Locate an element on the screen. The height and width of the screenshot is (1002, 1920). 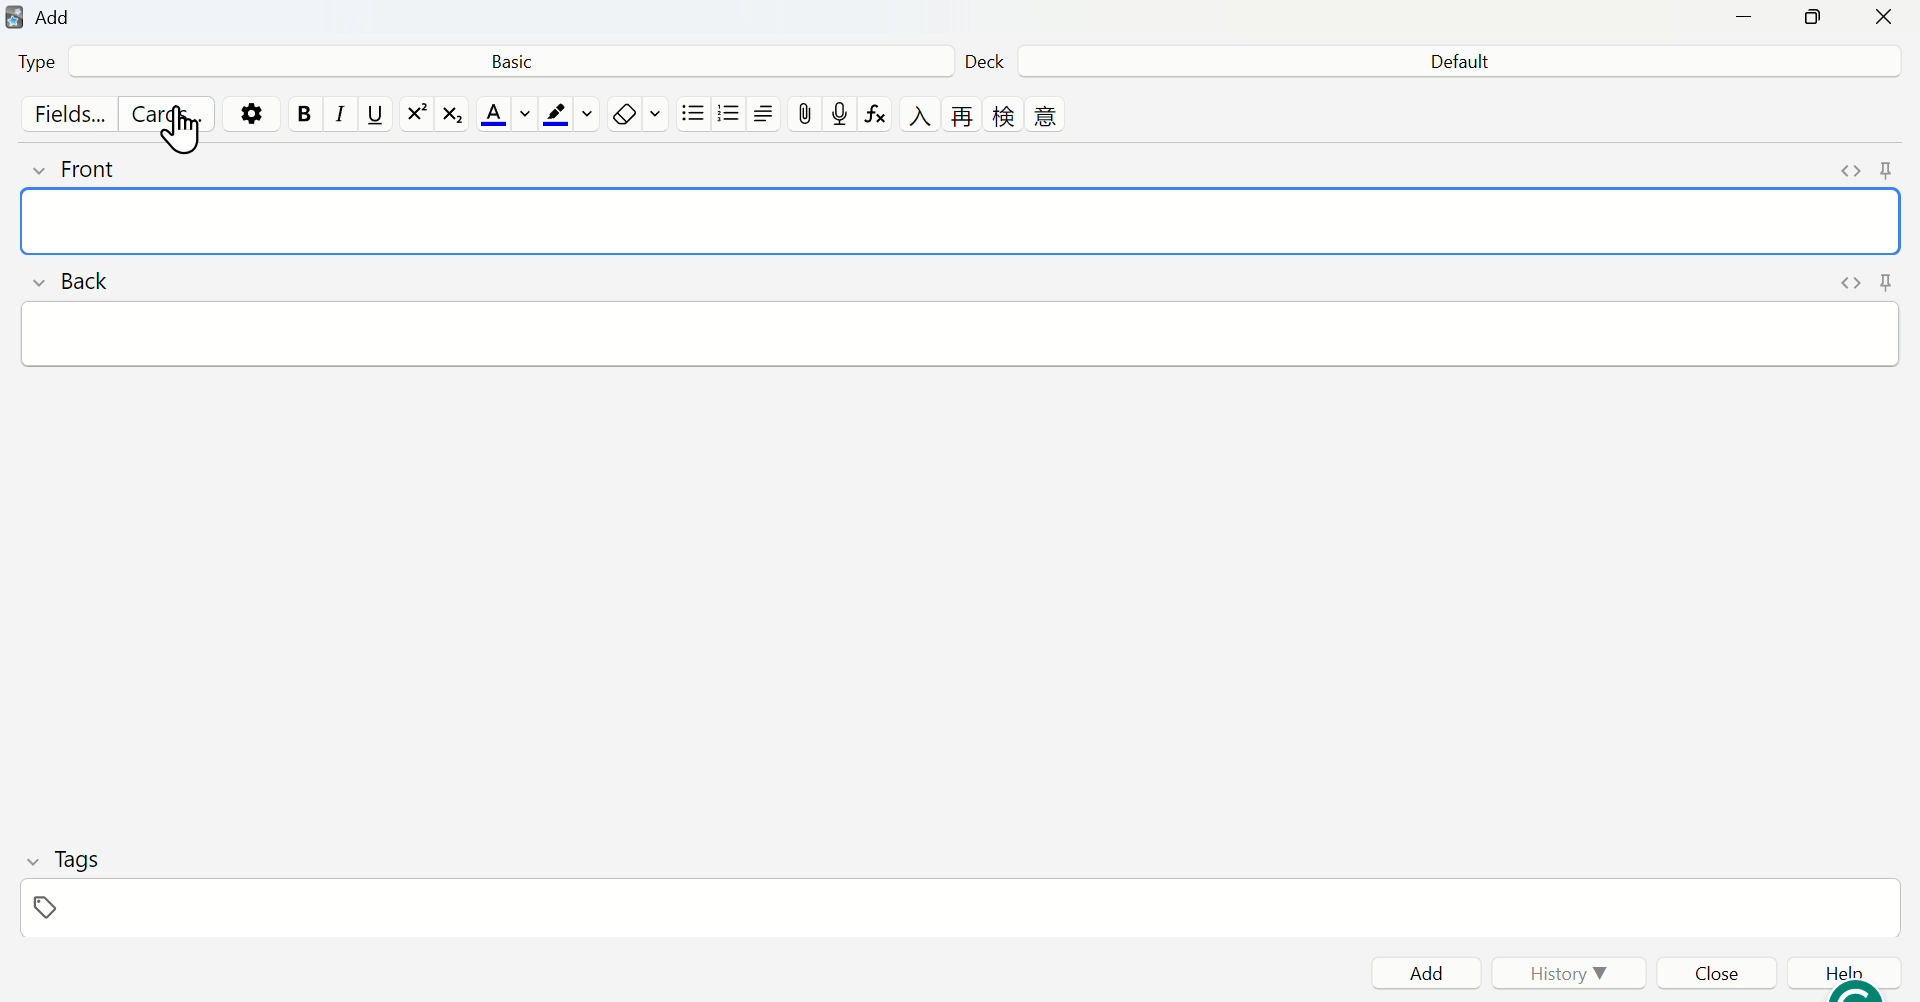
Text highlighting color is located at coordinates (570, 113).